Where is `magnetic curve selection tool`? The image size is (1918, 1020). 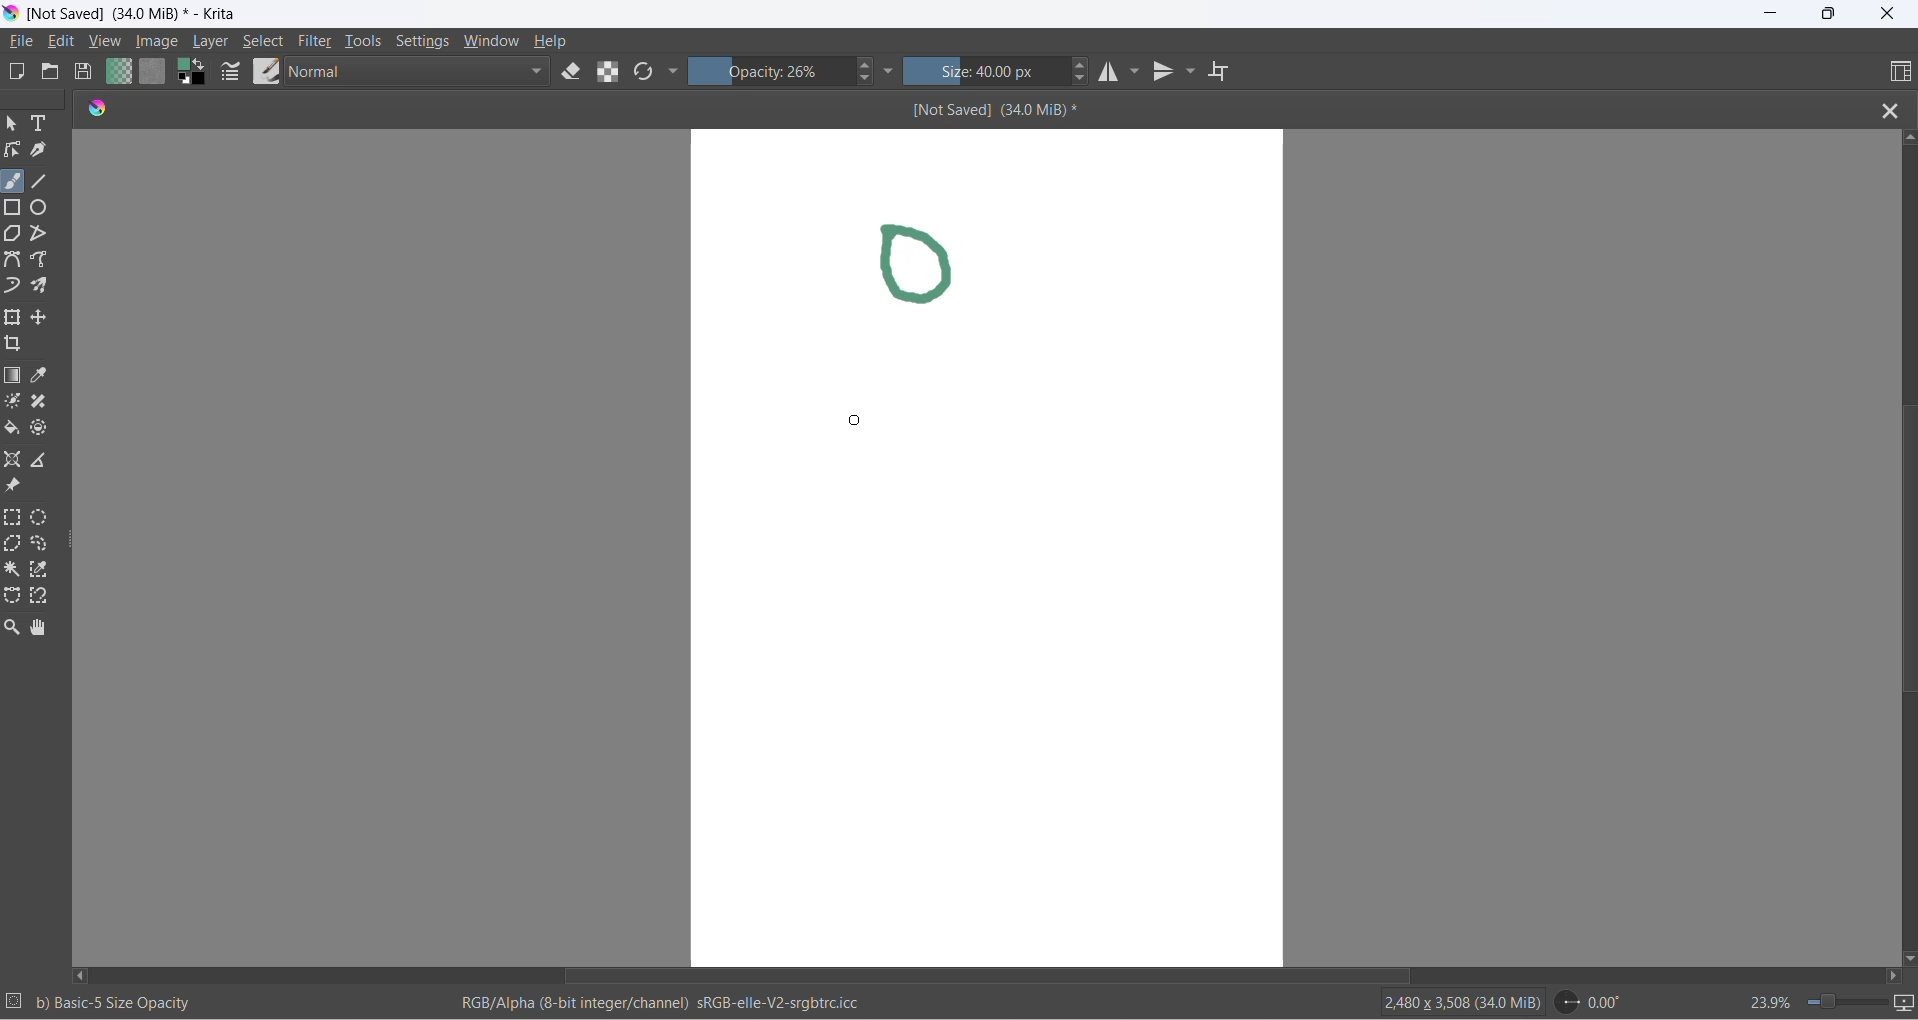
magnetic curve selection tool is located at coordinates (43, 597).